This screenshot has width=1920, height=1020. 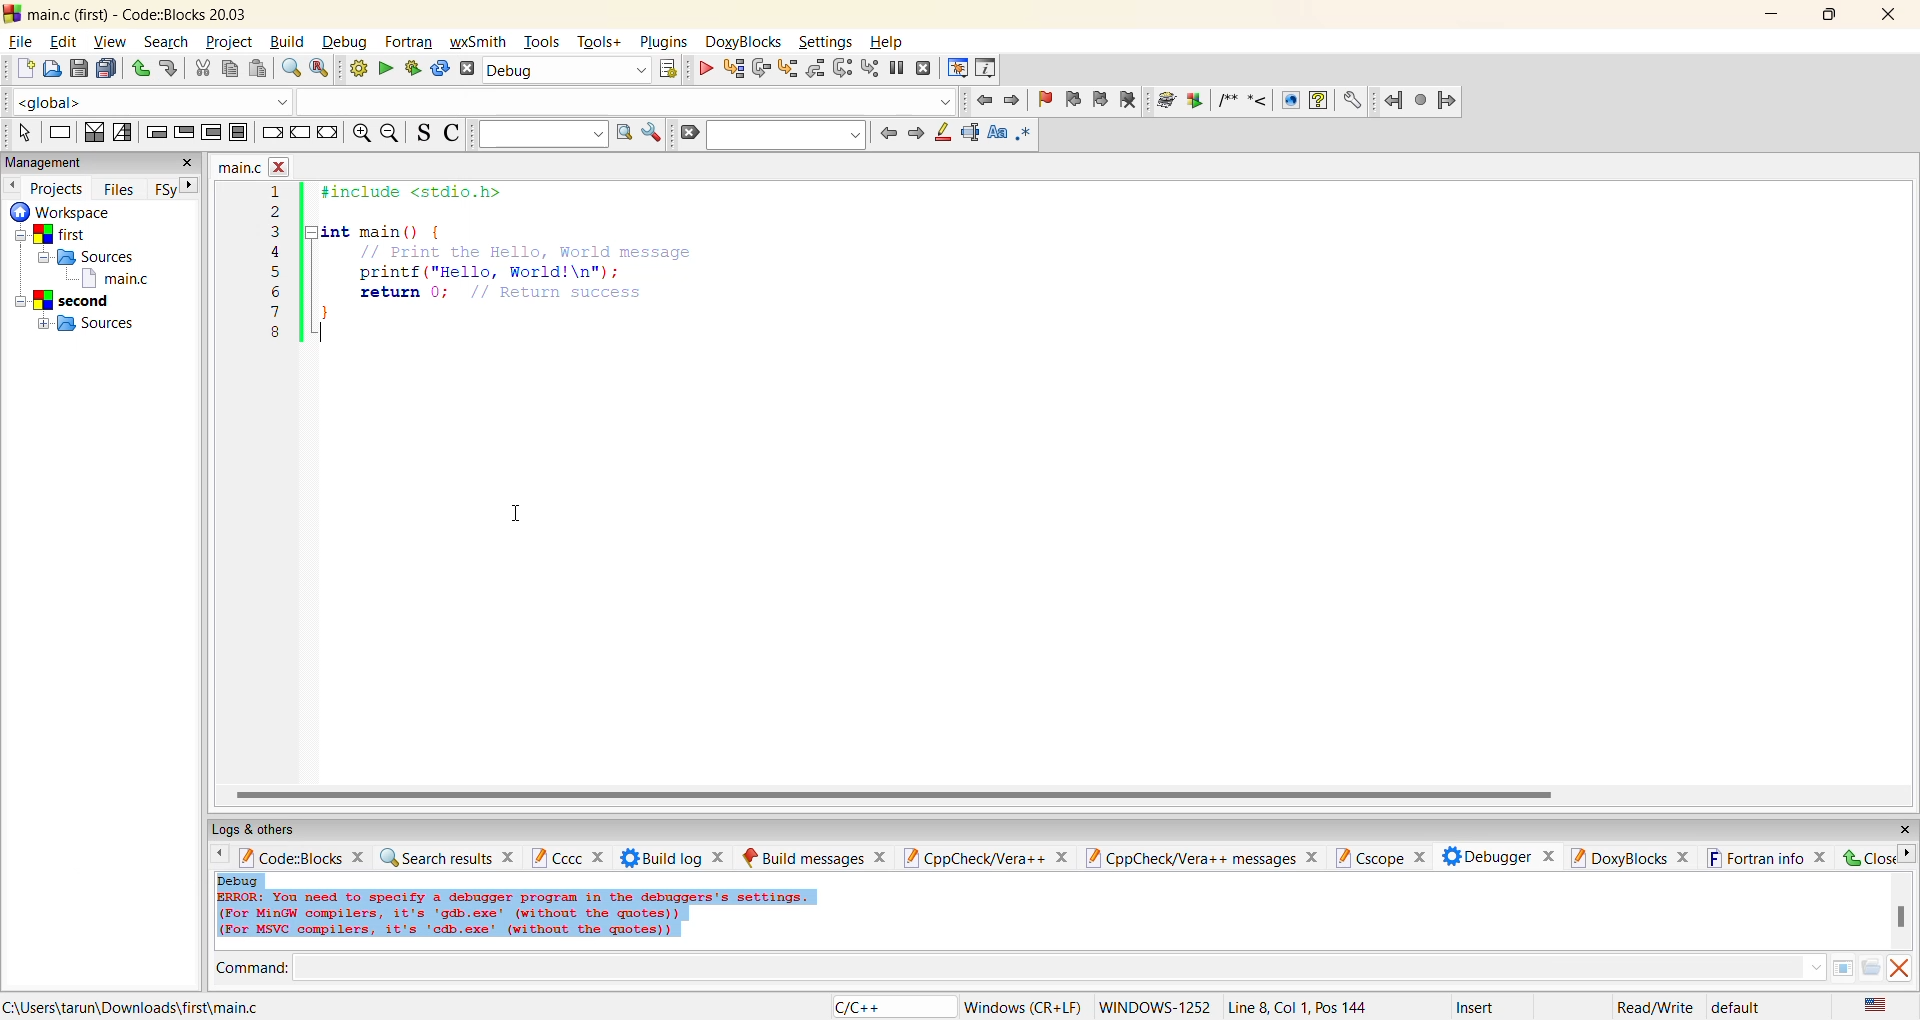 I want to click on previous bookmark, so click(x=1073, y=99).